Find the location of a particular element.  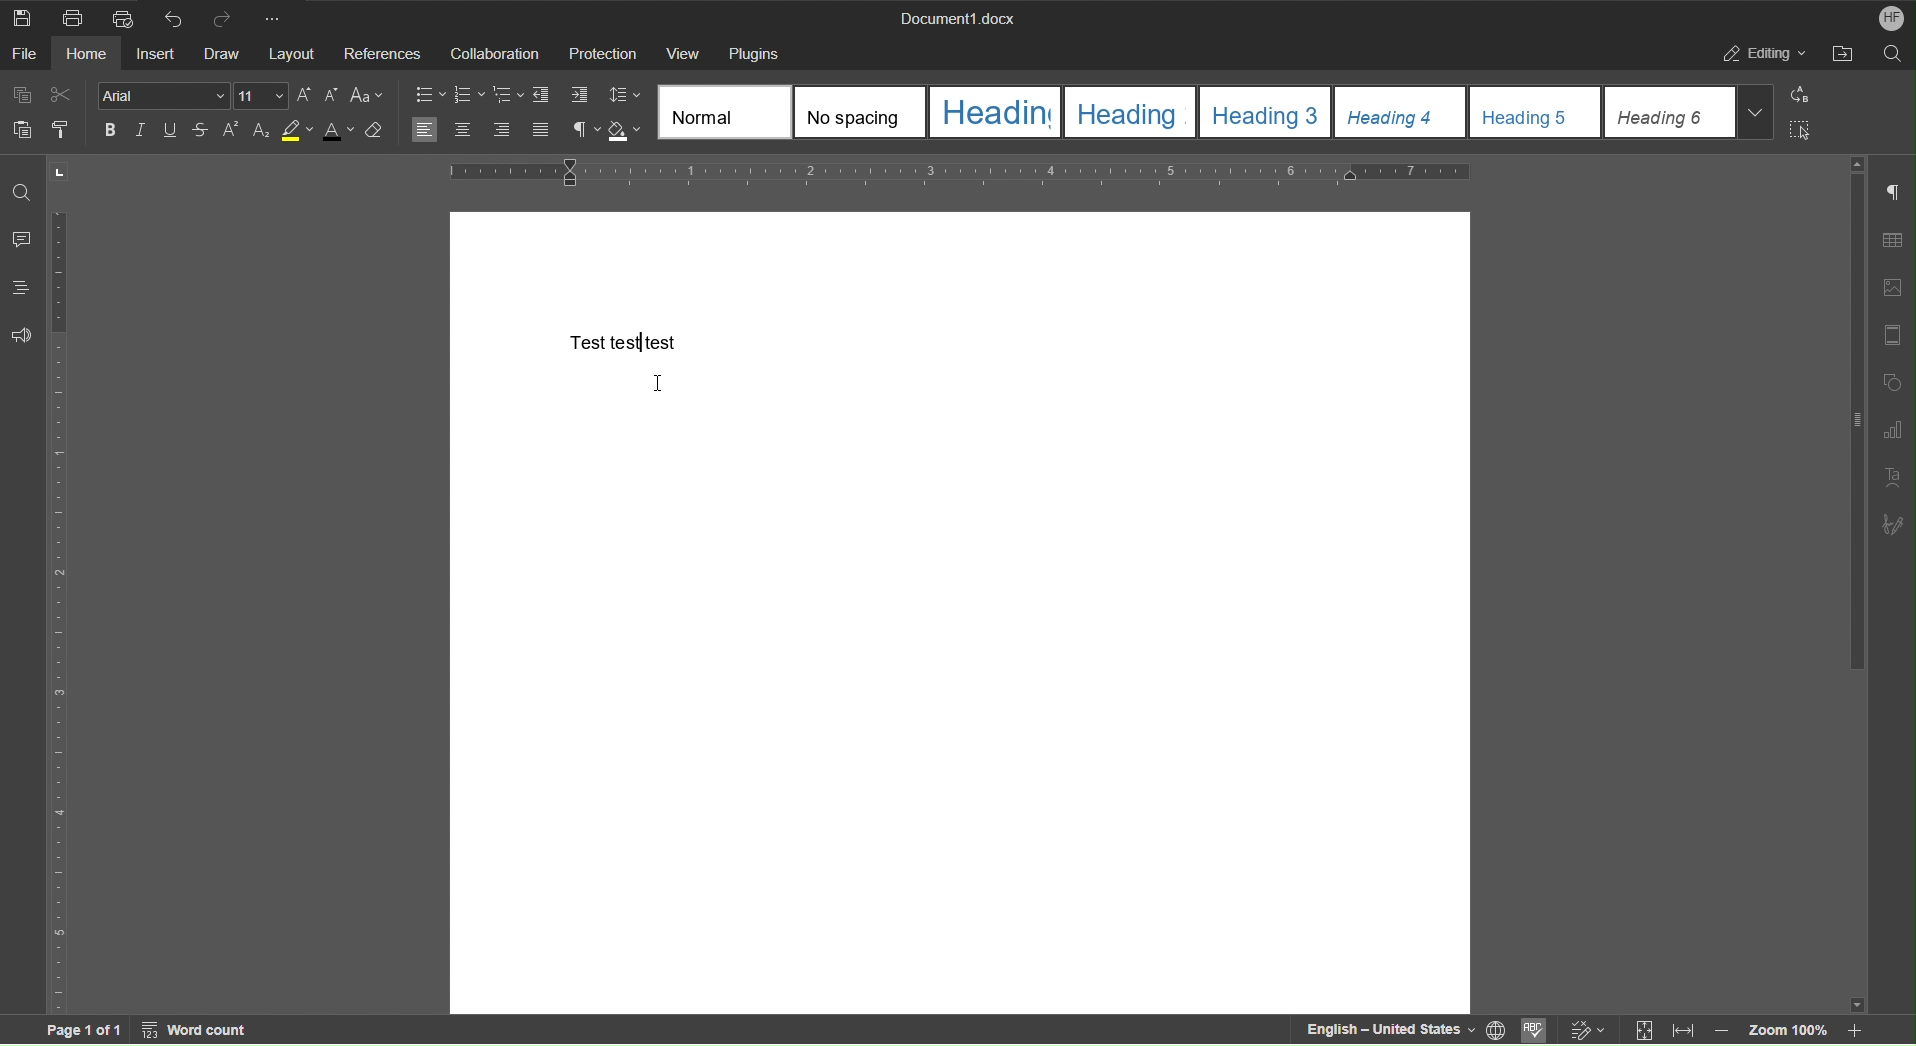

Collaboration is located at coordinates (492, 52).